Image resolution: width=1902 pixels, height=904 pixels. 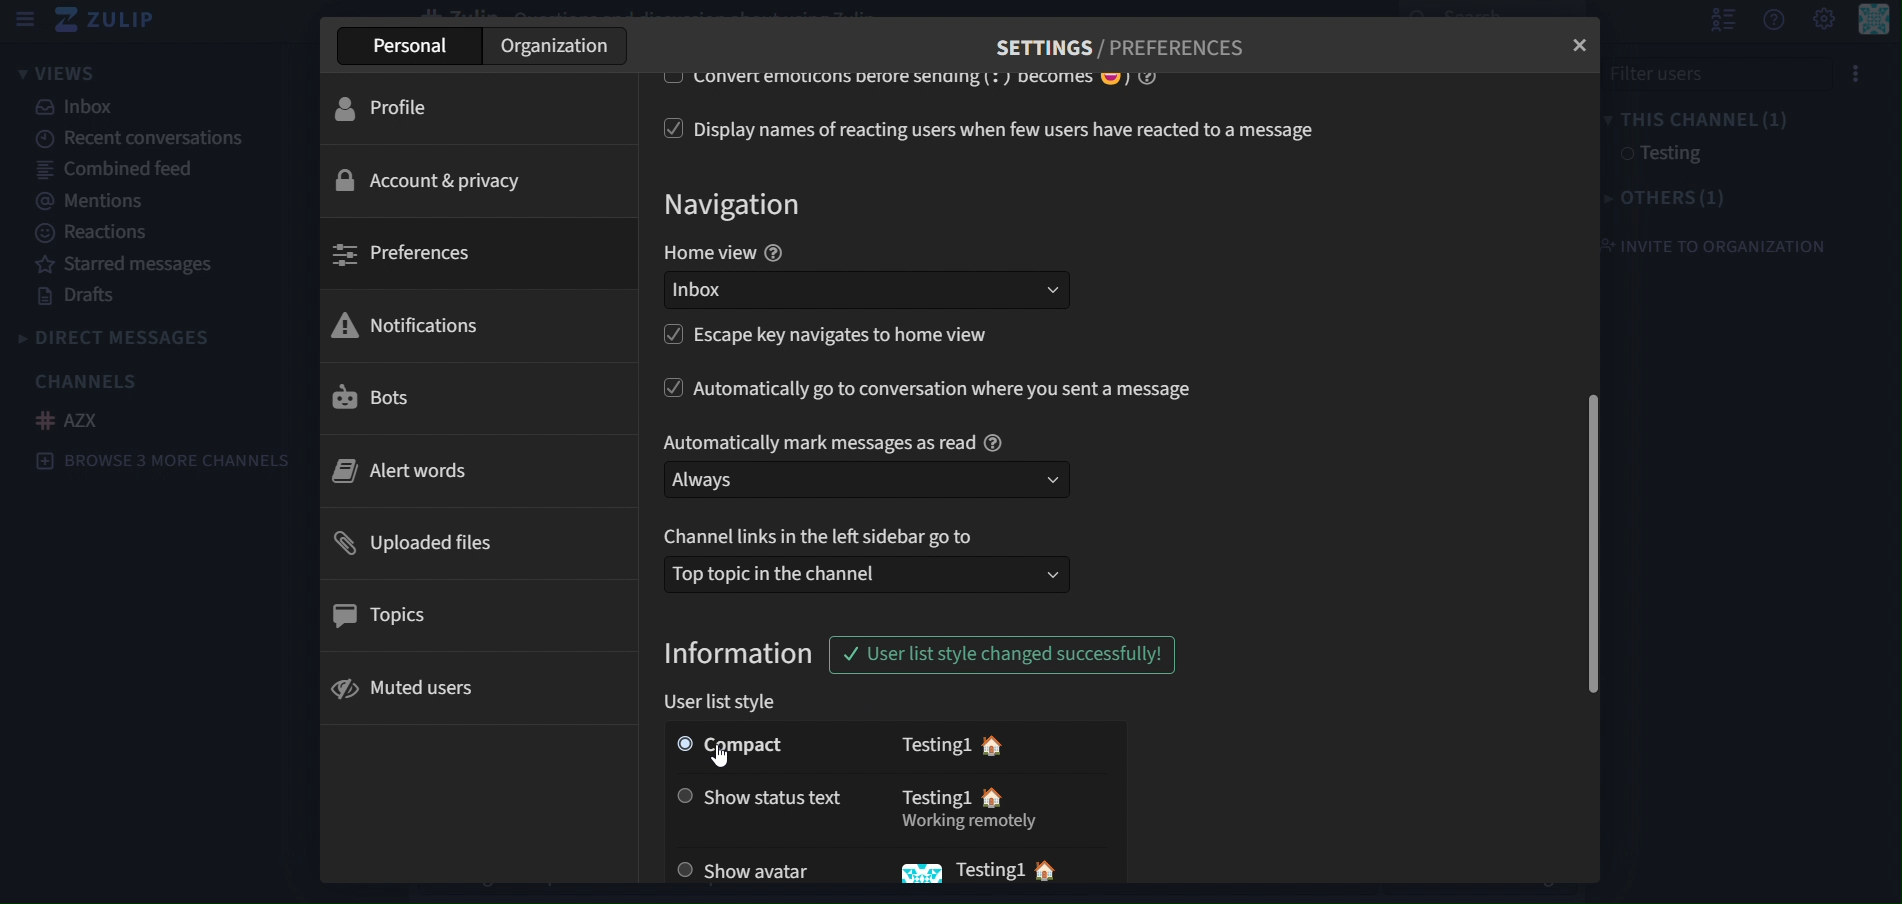 What do you see at coordinates (372, 399) in the screenshot?
I see `bots` at bounding box center [372, 399].